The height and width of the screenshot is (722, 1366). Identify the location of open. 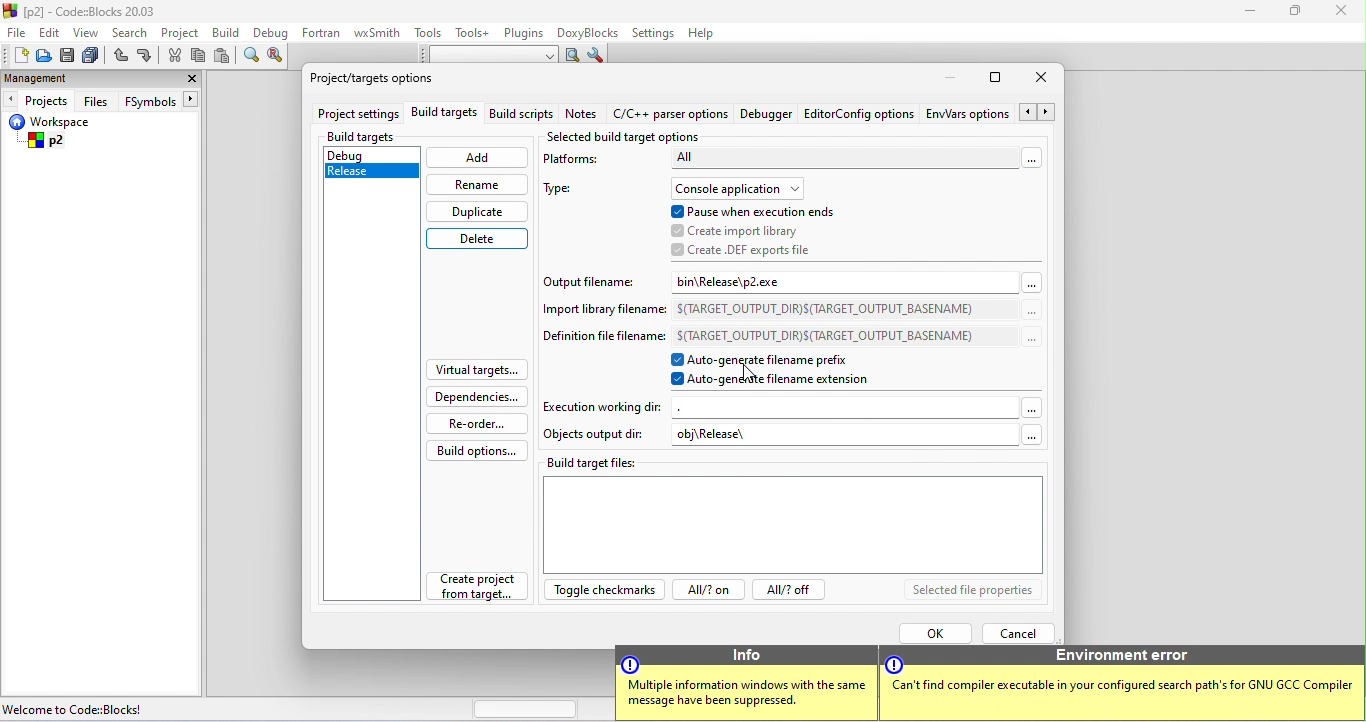
(41, 59).